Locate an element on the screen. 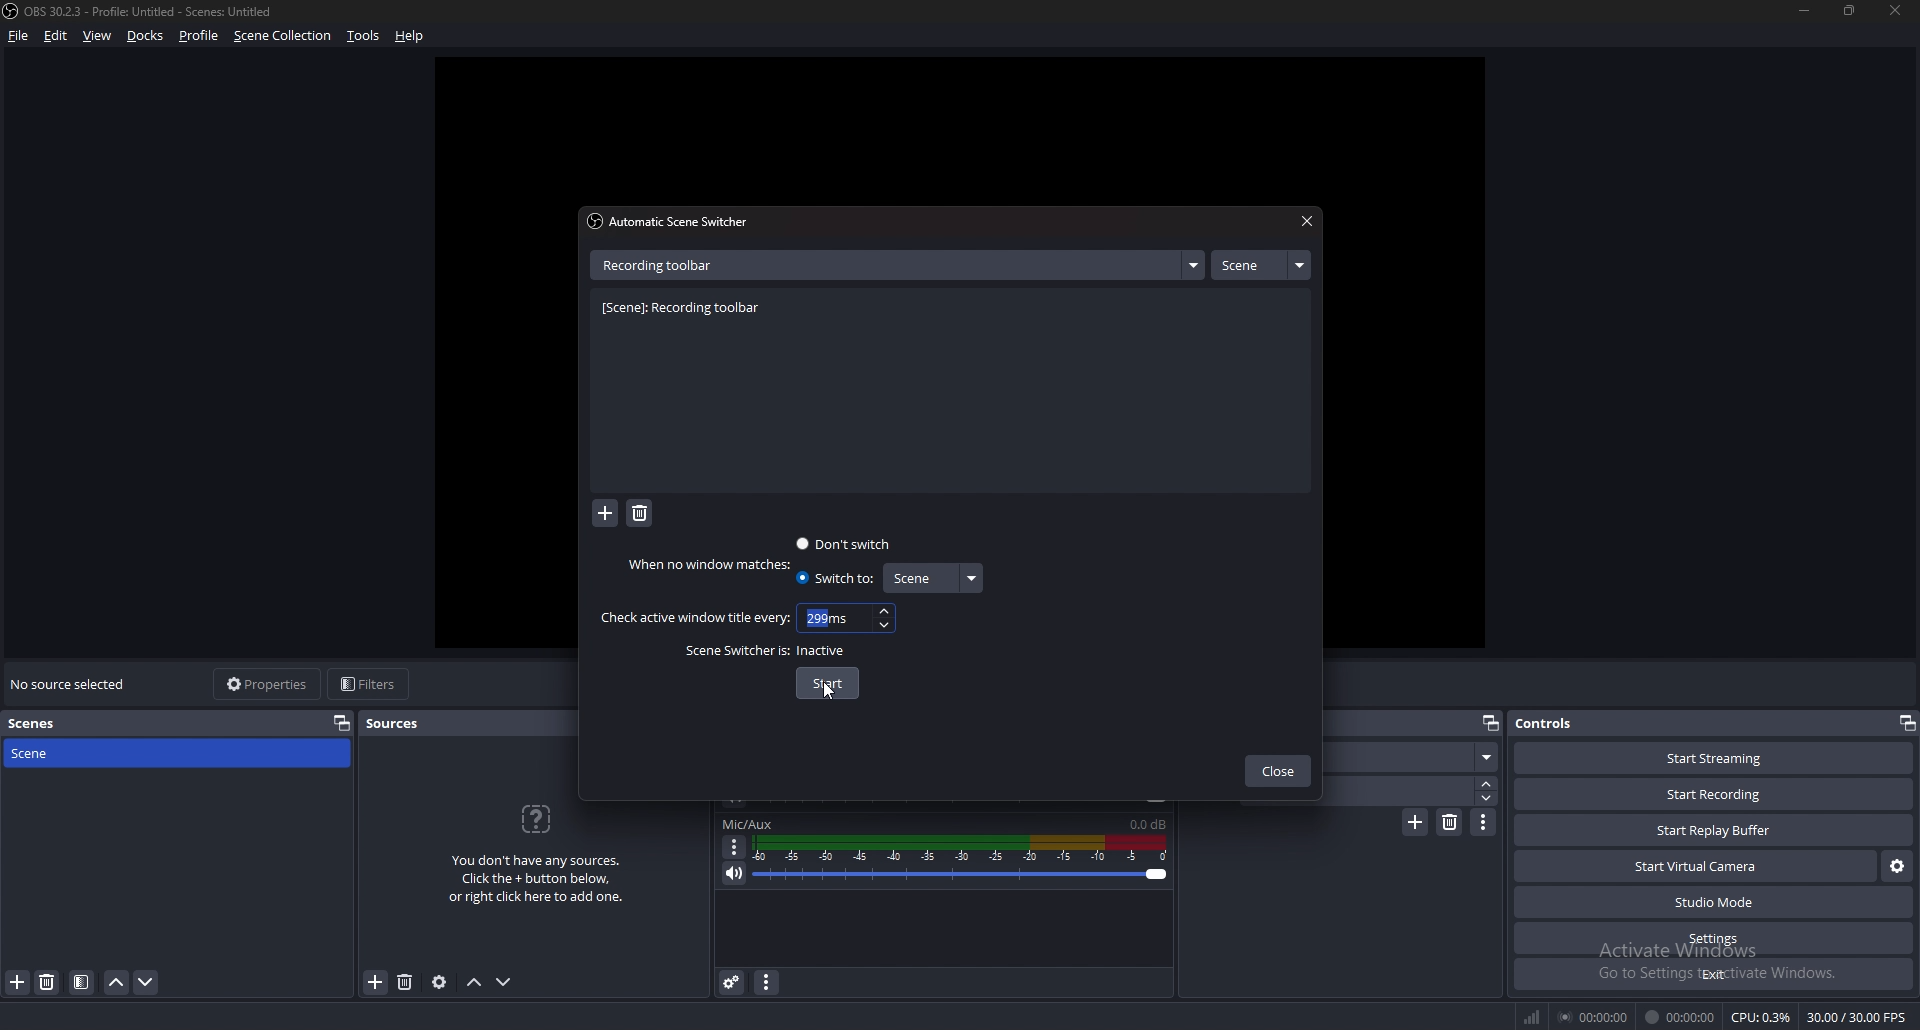  network is located at coordinates (1534, 1016).